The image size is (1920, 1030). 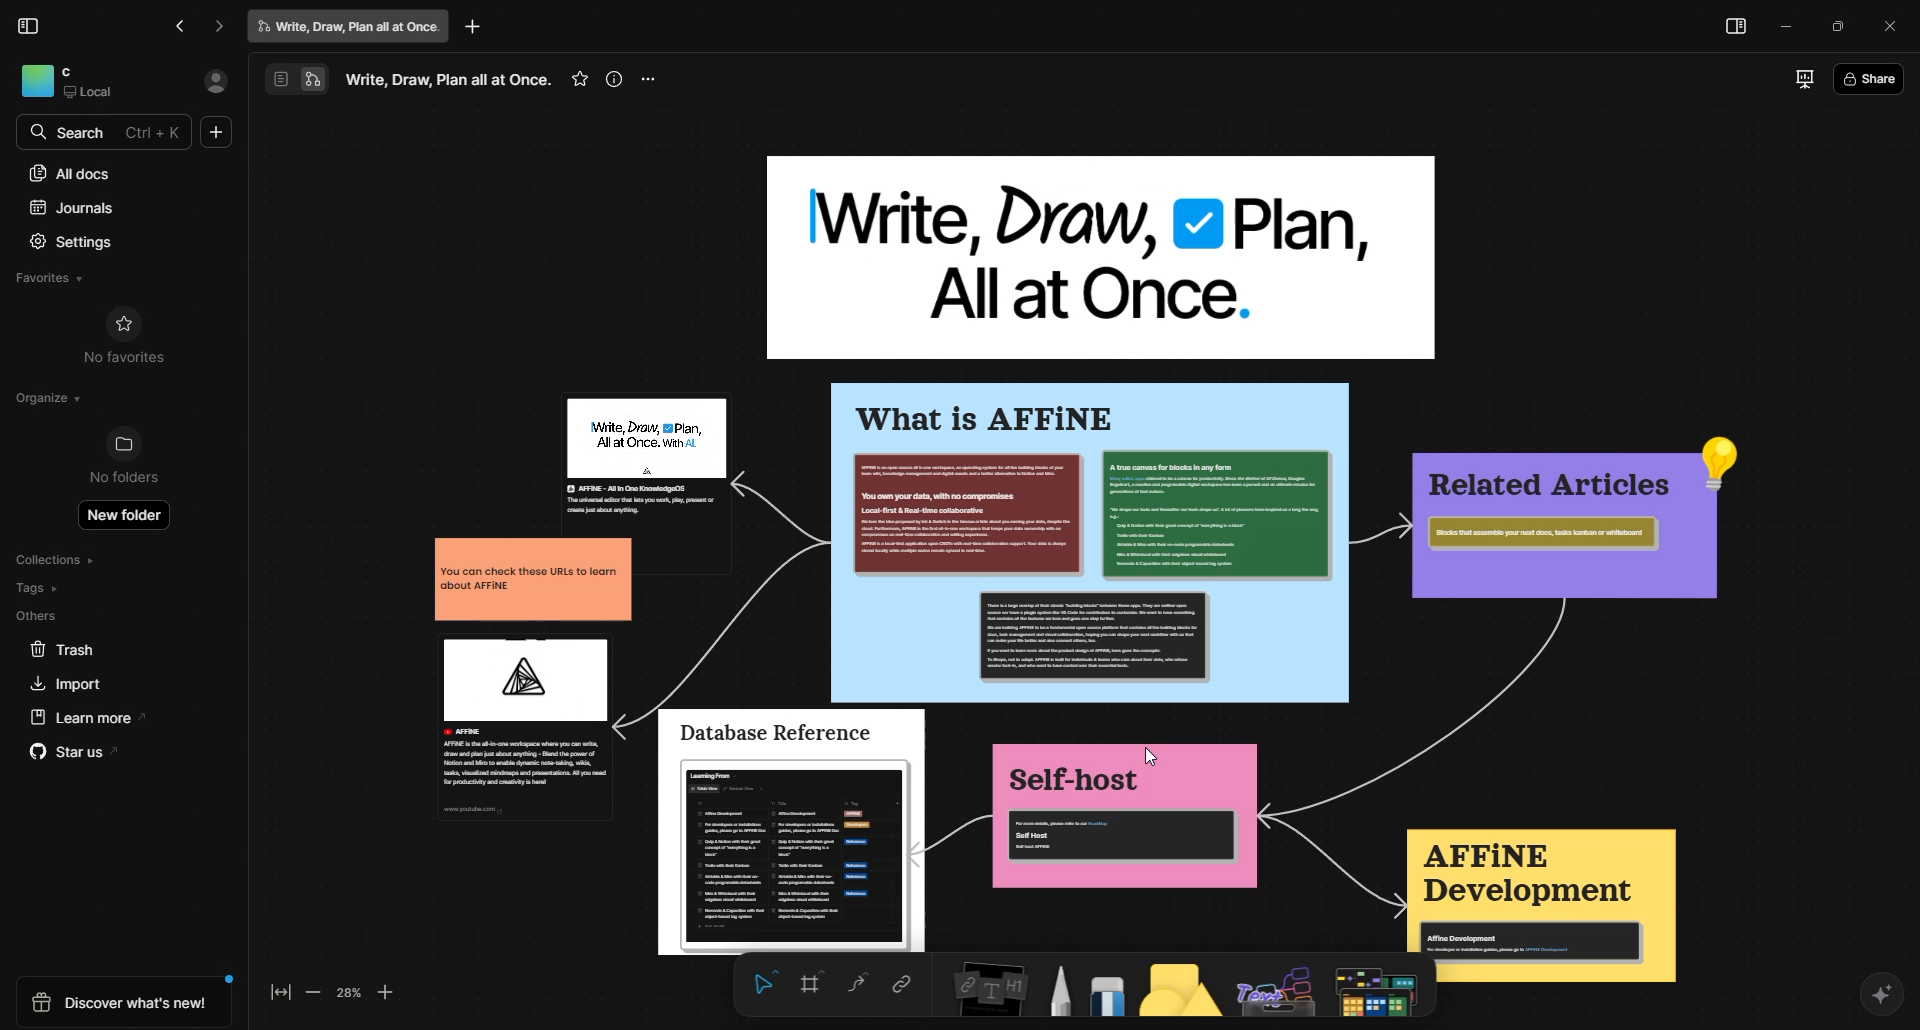 I want to click on Zoom, so click(x=353, y=996).